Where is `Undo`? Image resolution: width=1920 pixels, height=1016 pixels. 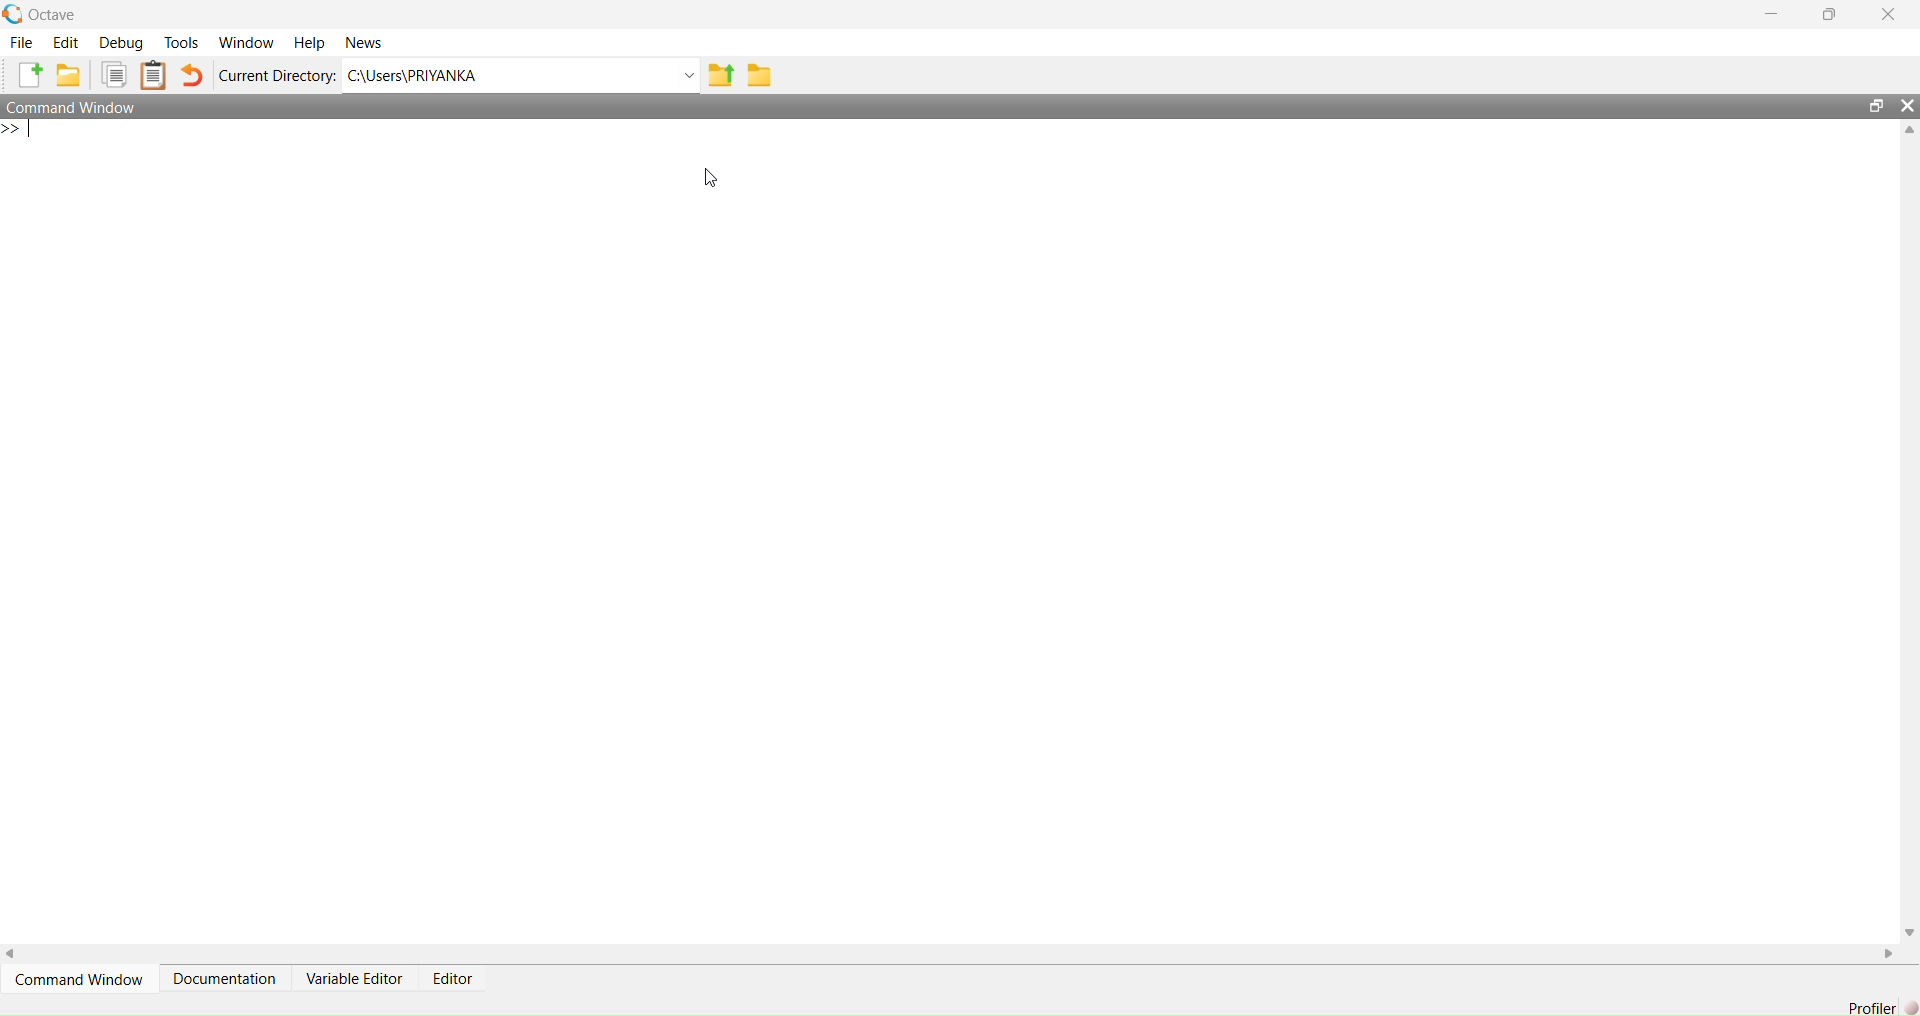
Undo is located at coordinates (193, 75).